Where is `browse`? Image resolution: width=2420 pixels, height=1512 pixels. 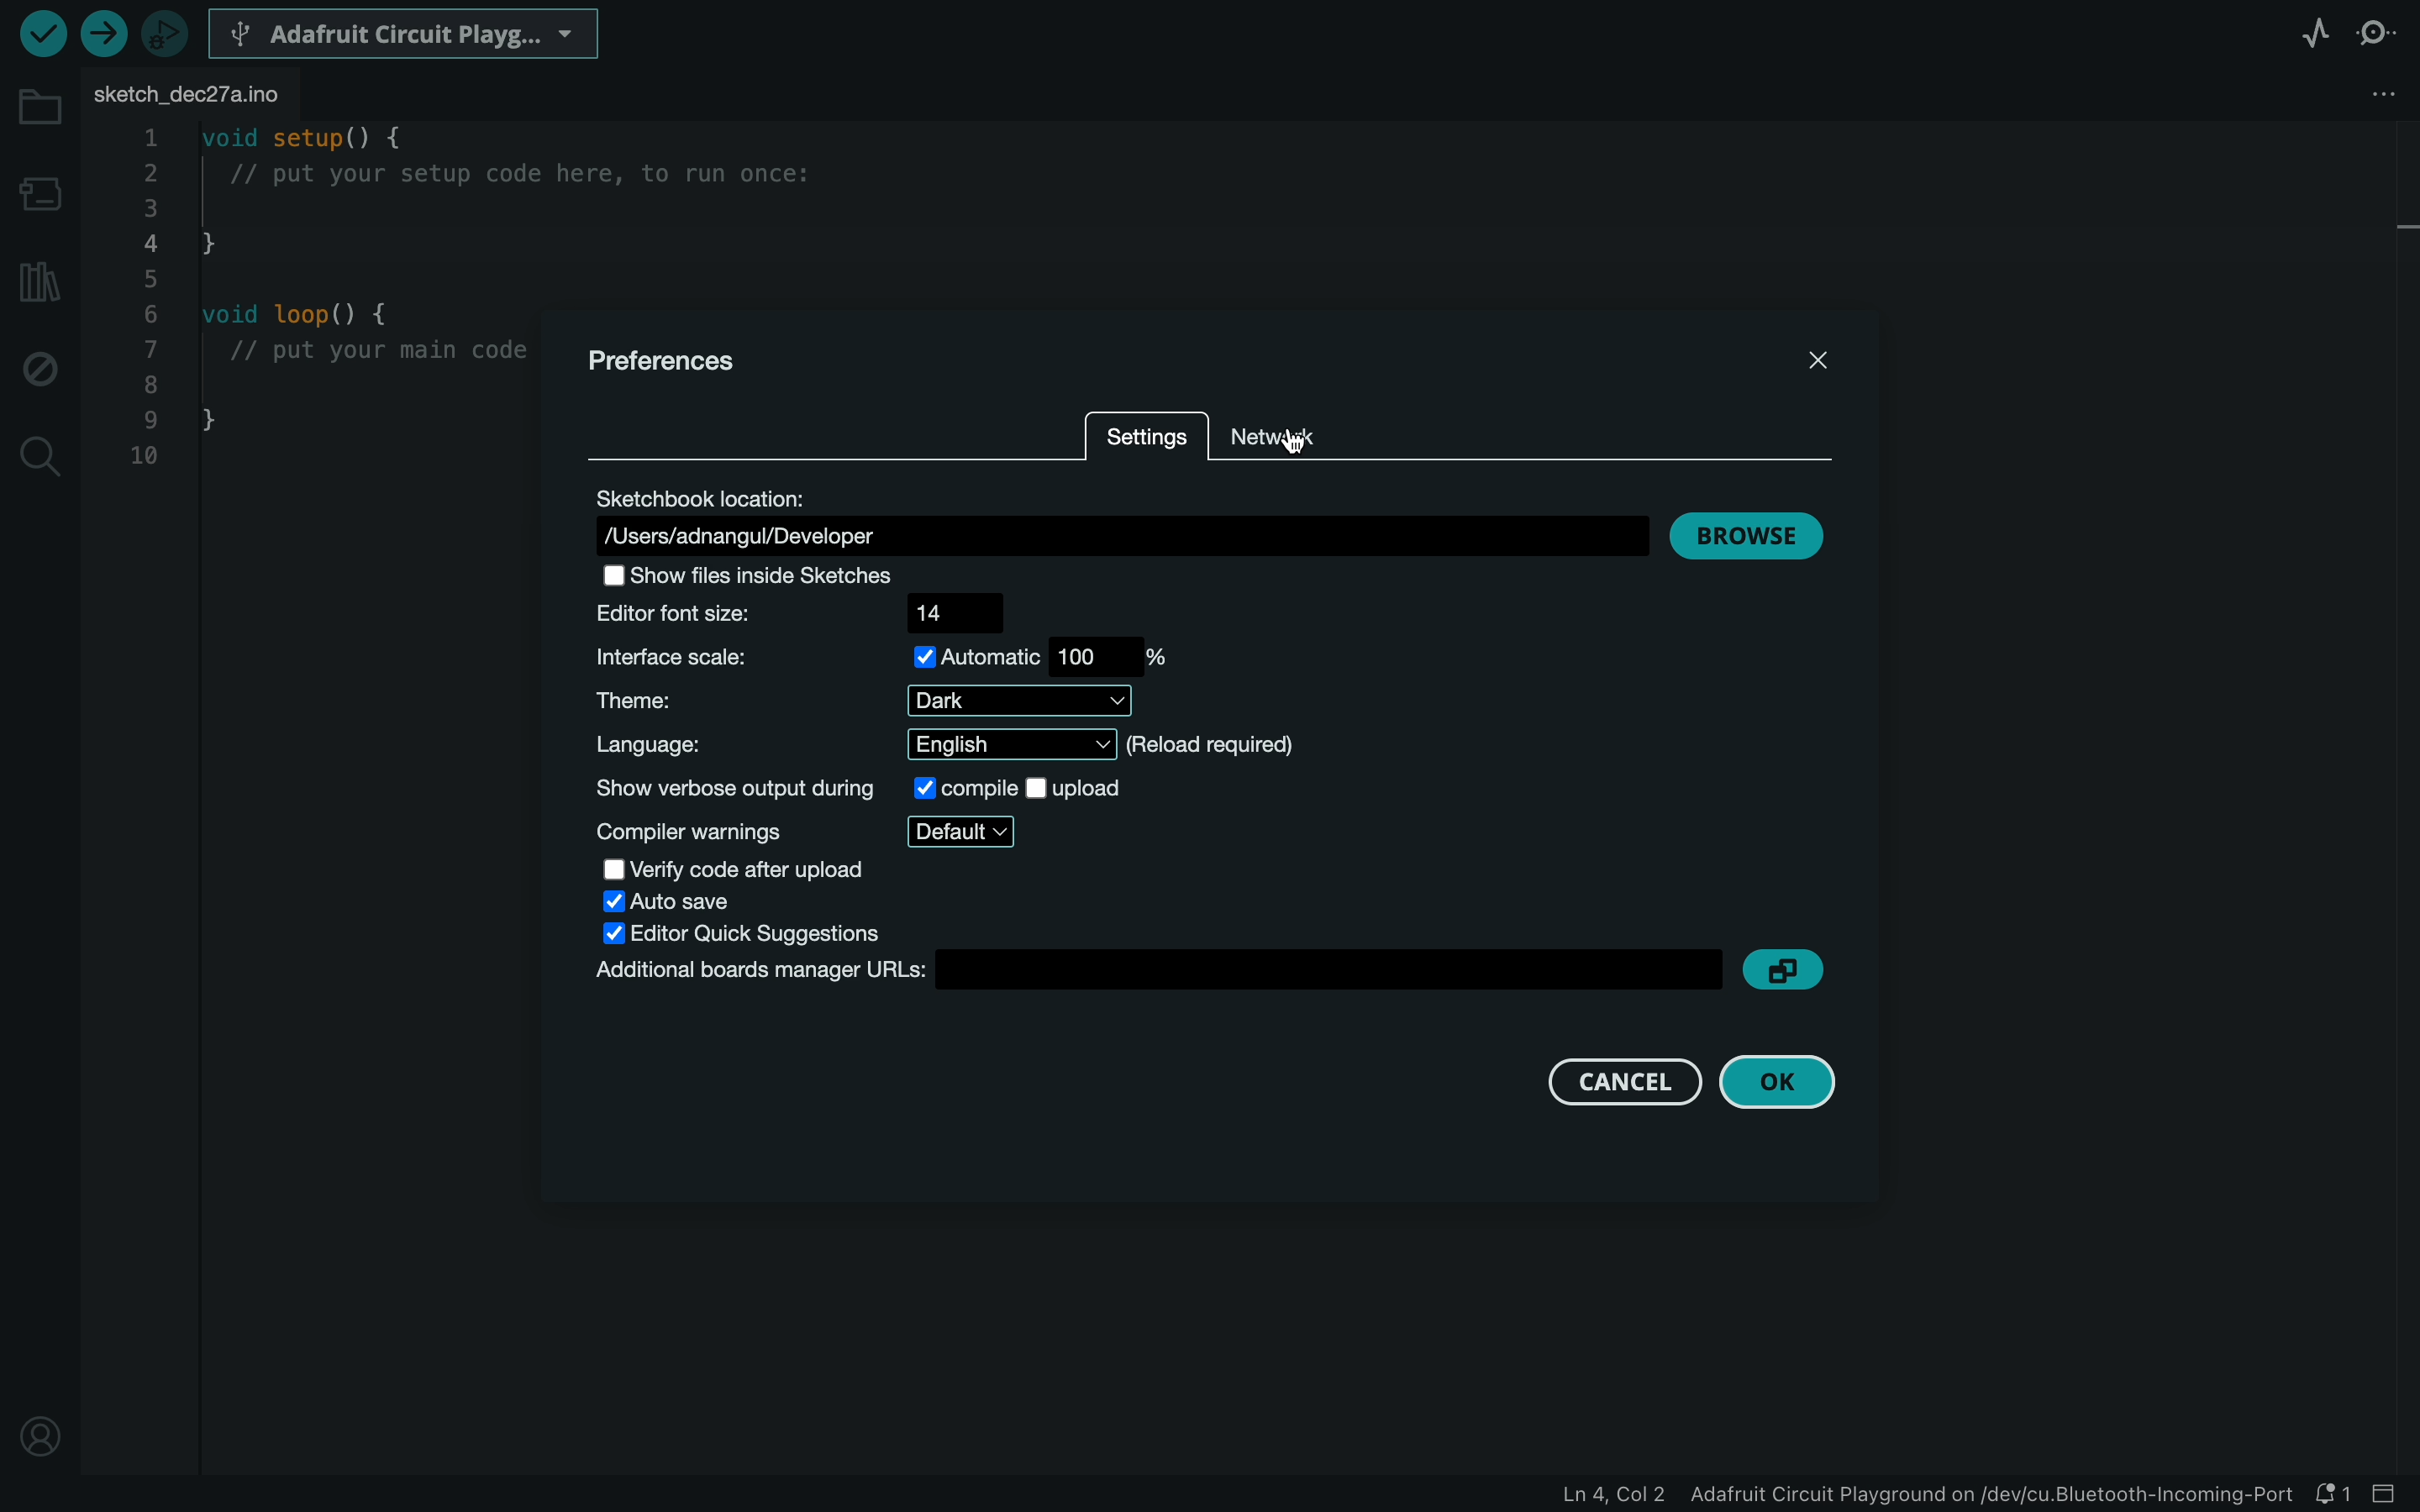 browse is located at coordinates (1744, 537).